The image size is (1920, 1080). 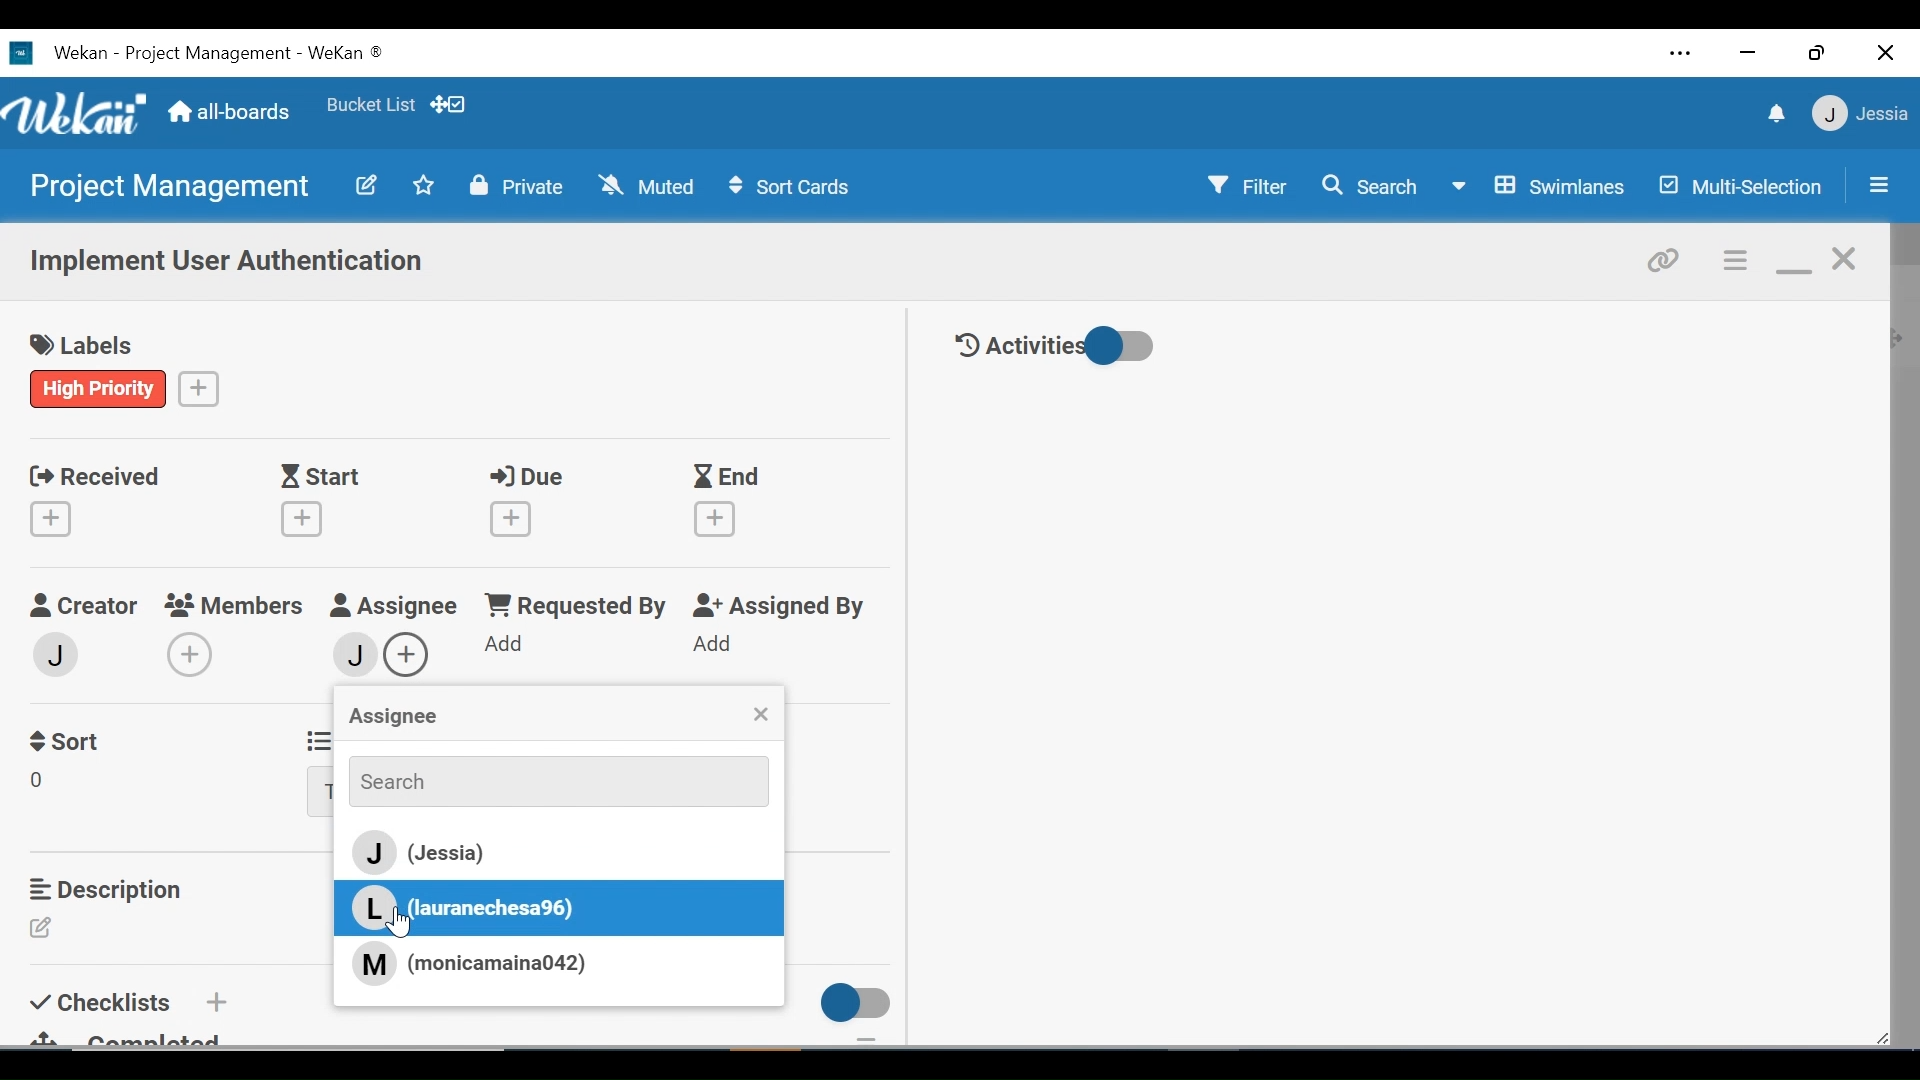 I want to click on Taggle on /off, so click(x=849, y=1003).